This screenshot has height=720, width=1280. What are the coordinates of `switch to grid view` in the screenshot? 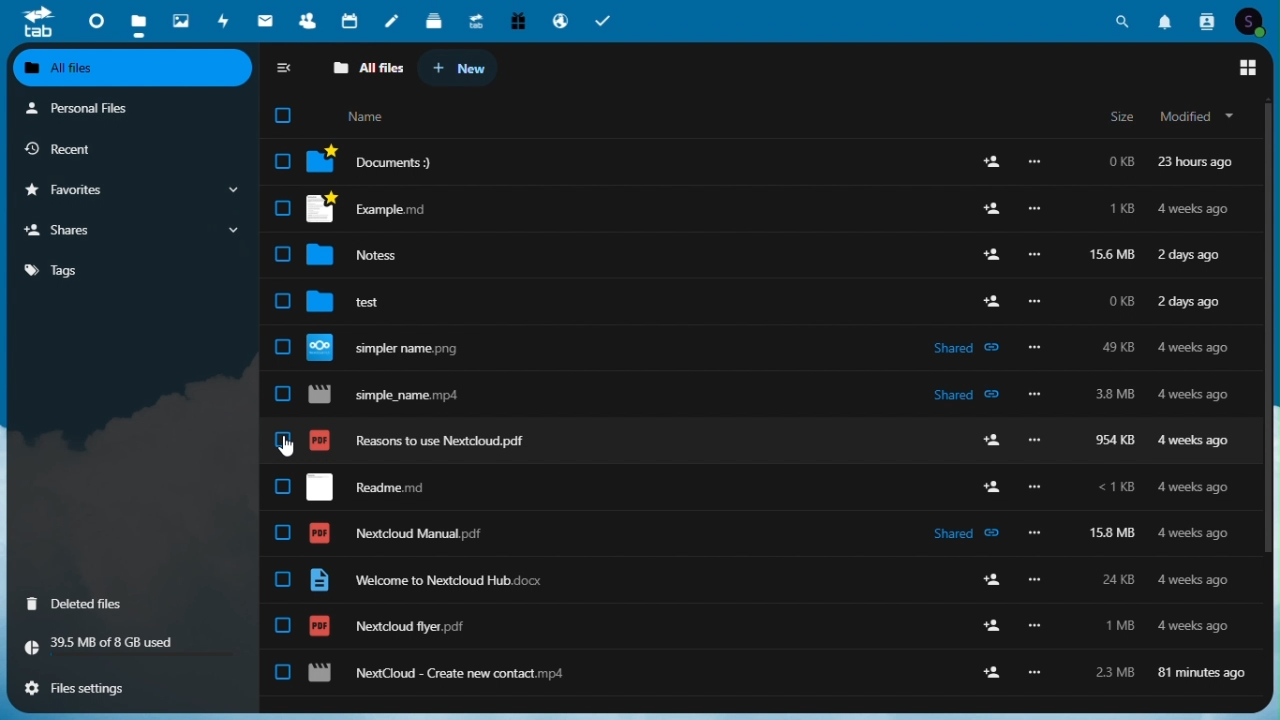 It's located at (1248, 69).